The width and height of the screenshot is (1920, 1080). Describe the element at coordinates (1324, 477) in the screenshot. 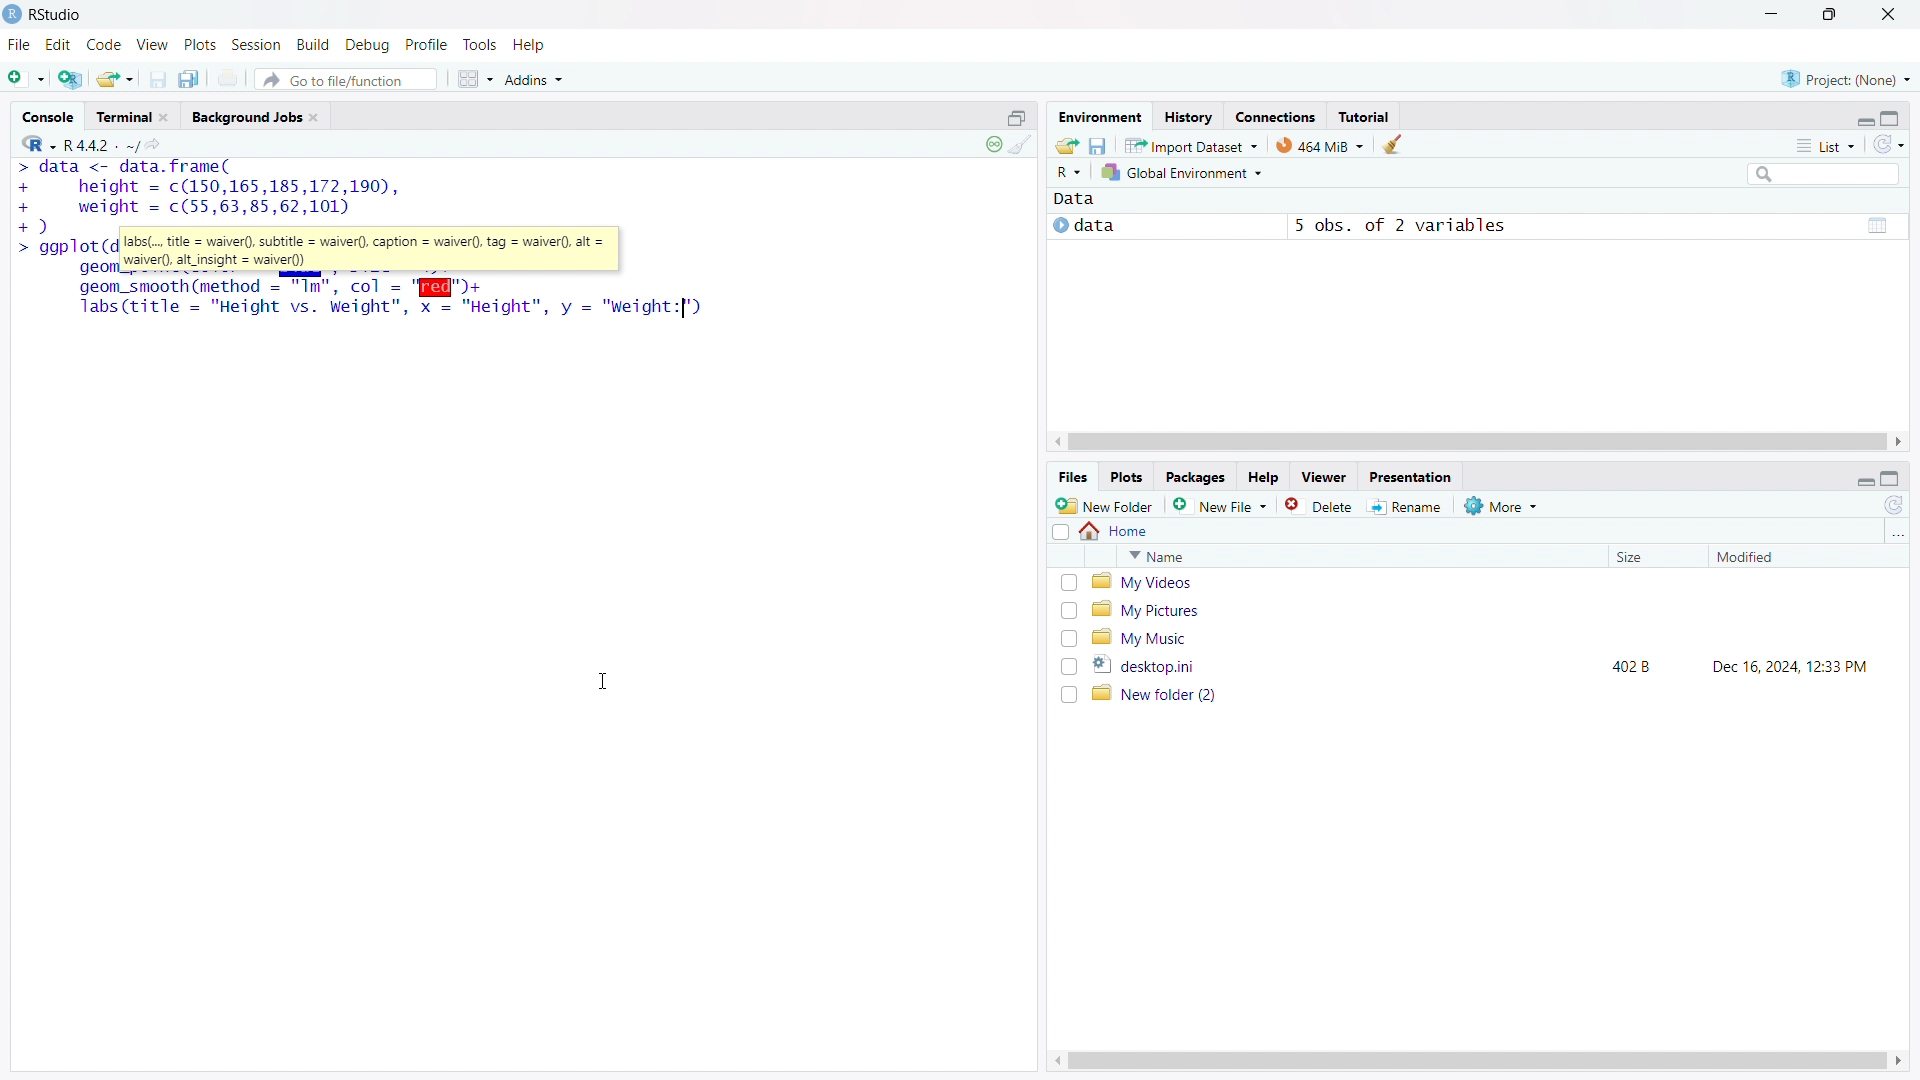

I see `viewer` at that location.